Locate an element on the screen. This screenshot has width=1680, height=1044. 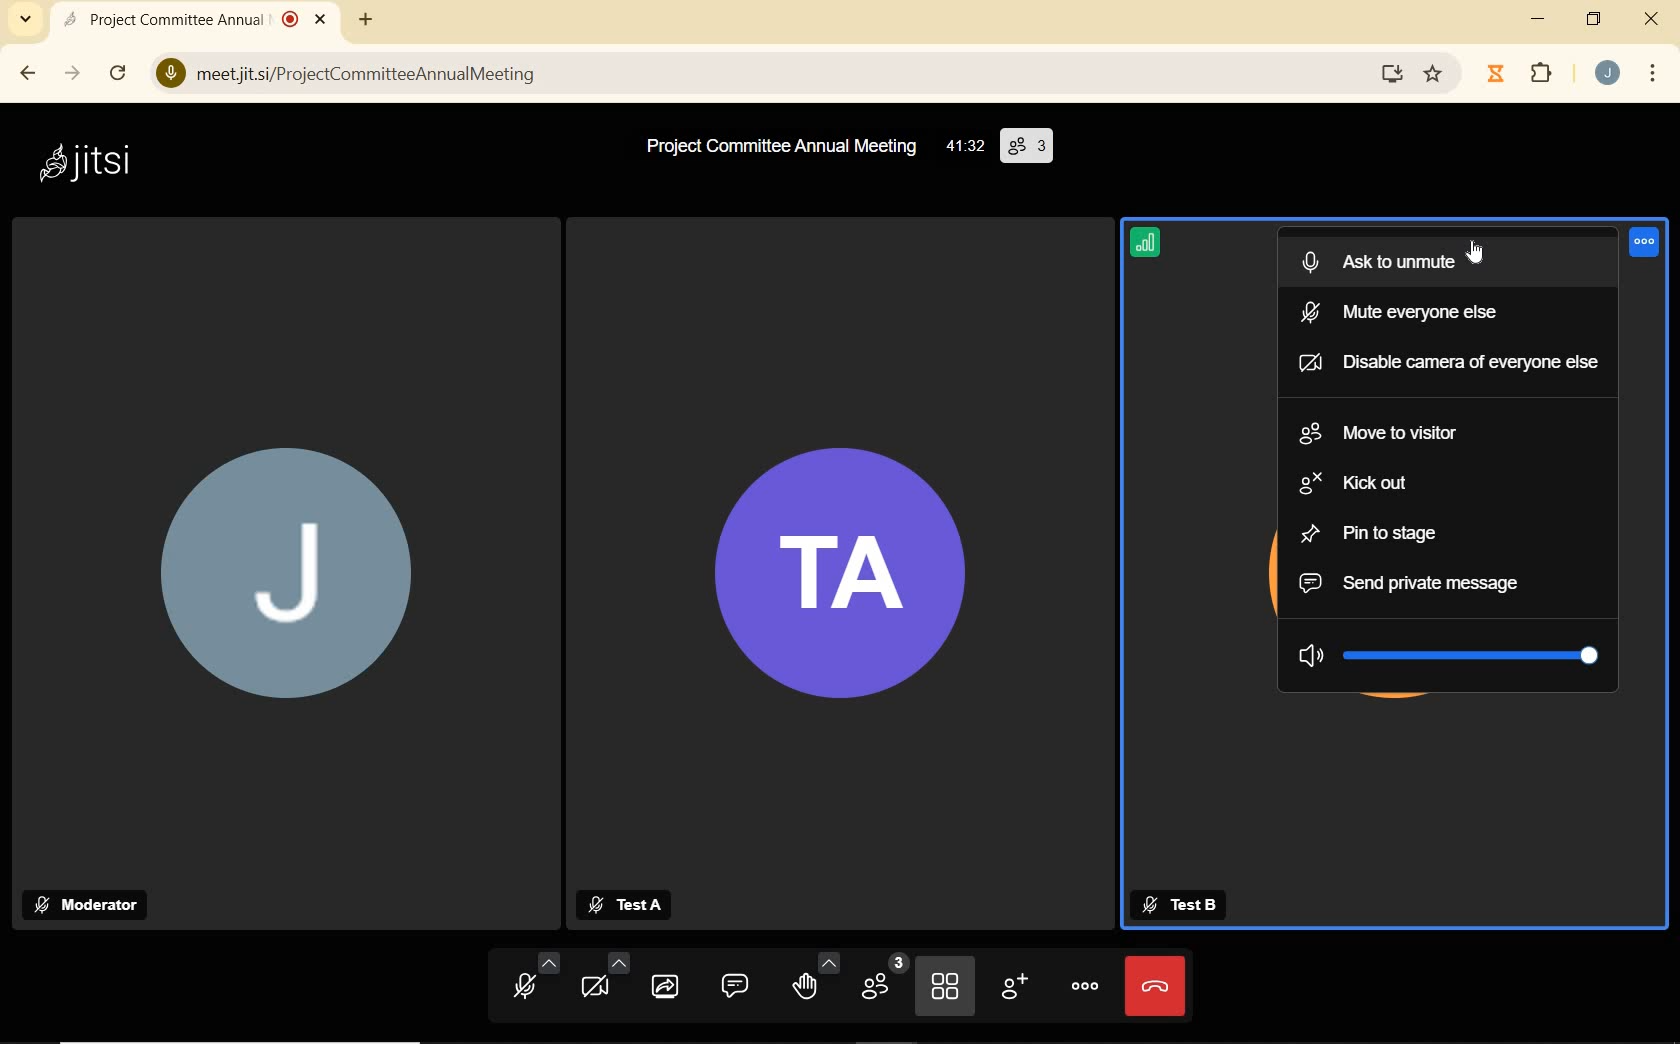
MORE ACTIONS is located at coordinates (1081, 984).